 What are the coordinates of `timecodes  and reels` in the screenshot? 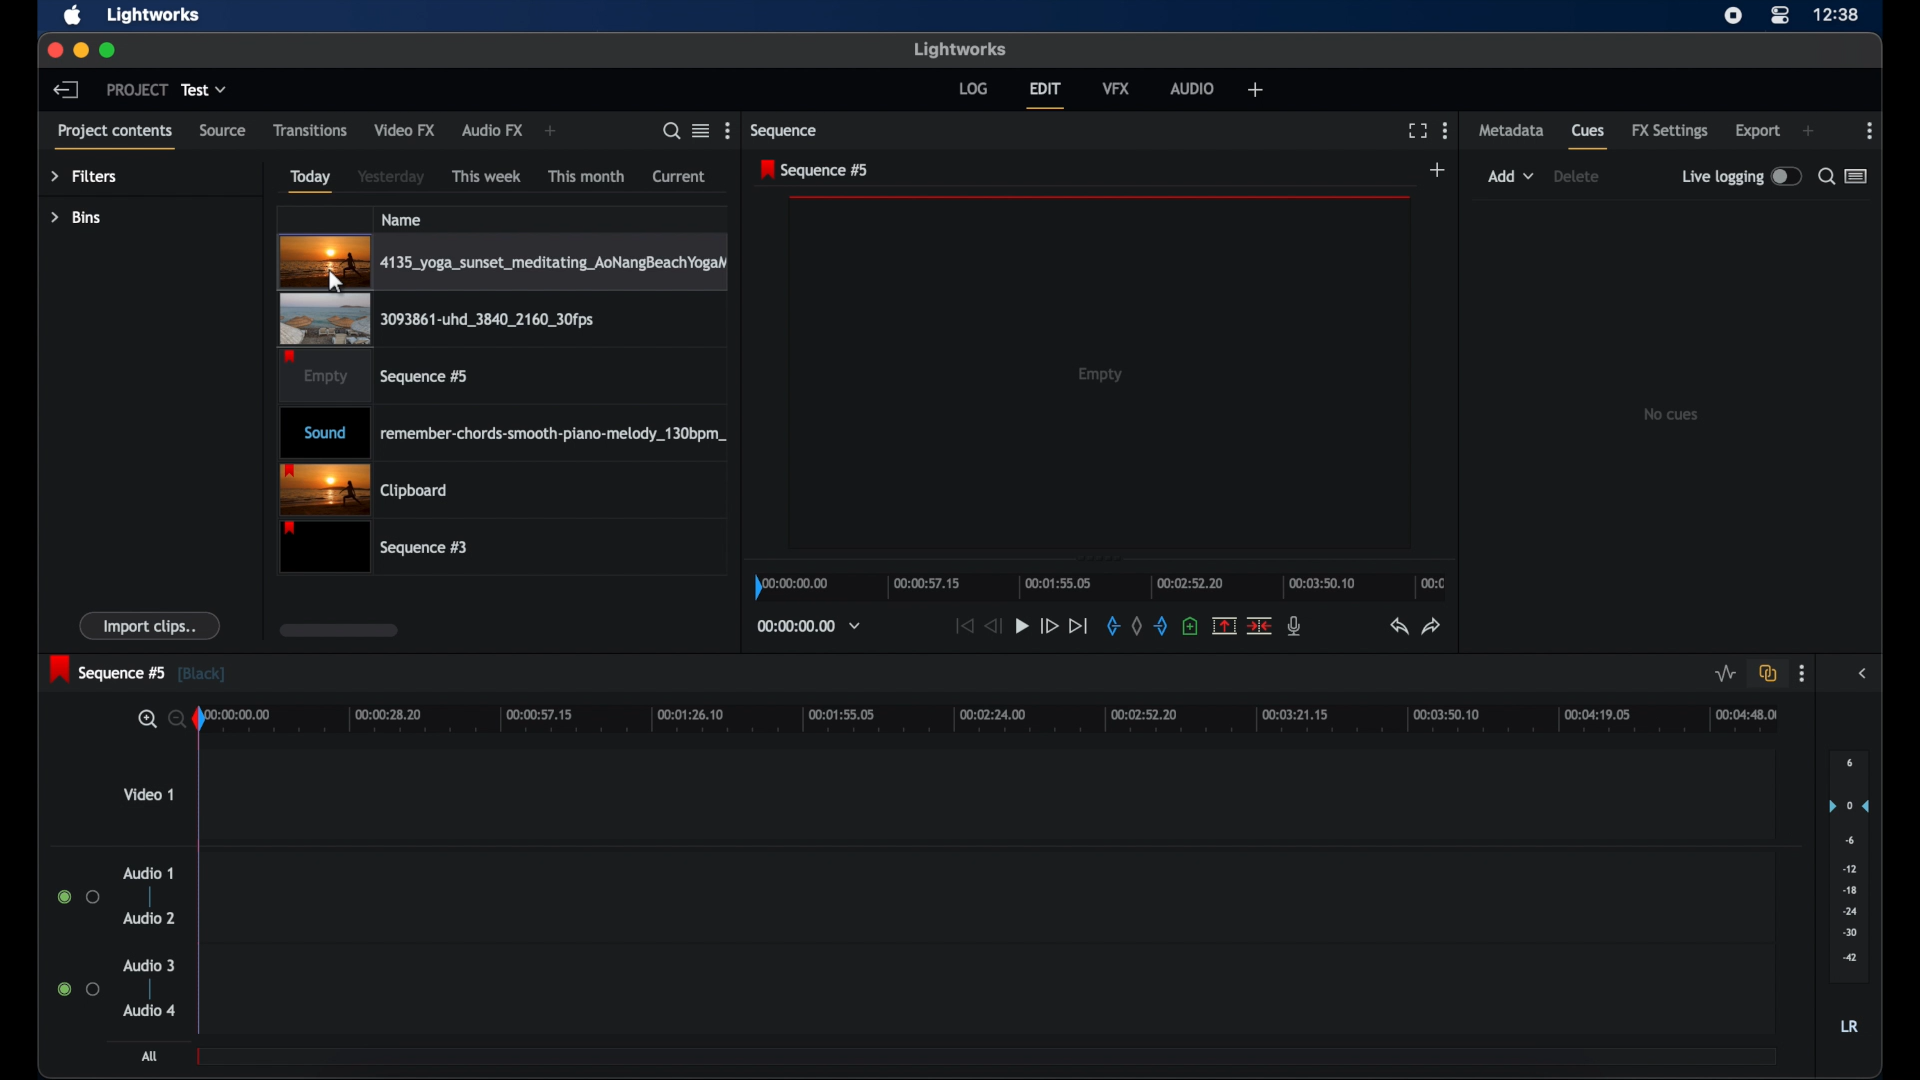 It's located at (810, 626).